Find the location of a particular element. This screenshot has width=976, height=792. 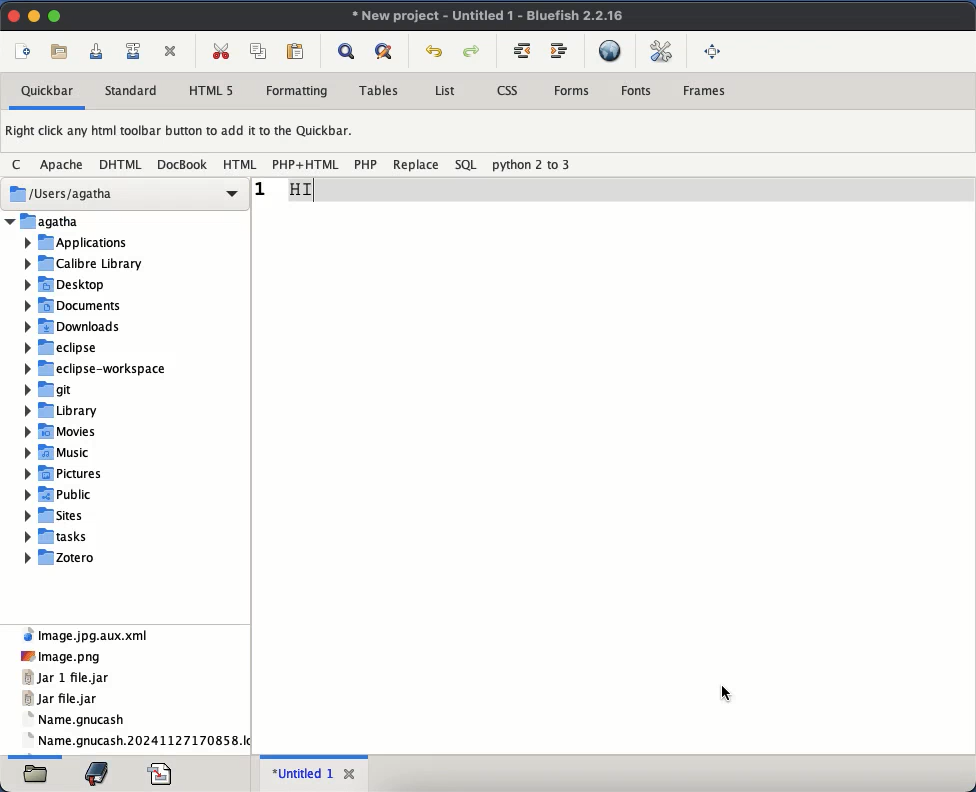

Library is located at coordinates (62, 410).